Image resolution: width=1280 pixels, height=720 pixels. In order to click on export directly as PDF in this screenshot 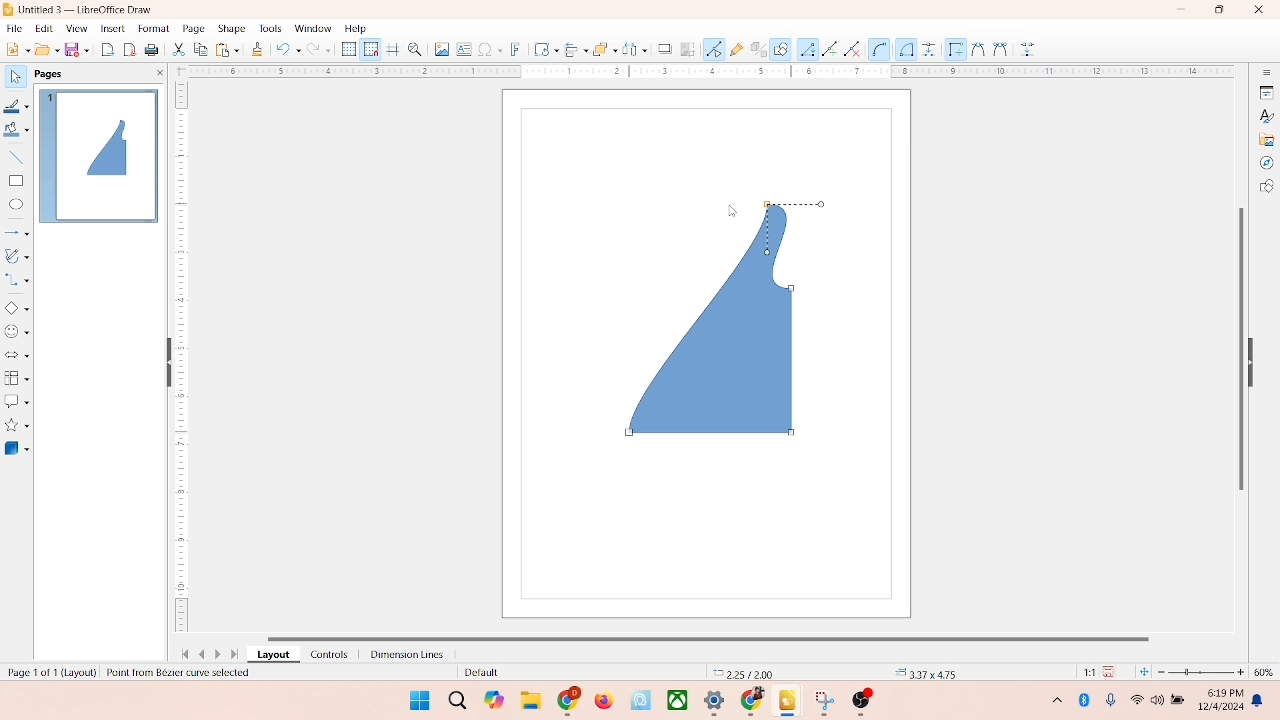, I will do `click(131, 49)`.